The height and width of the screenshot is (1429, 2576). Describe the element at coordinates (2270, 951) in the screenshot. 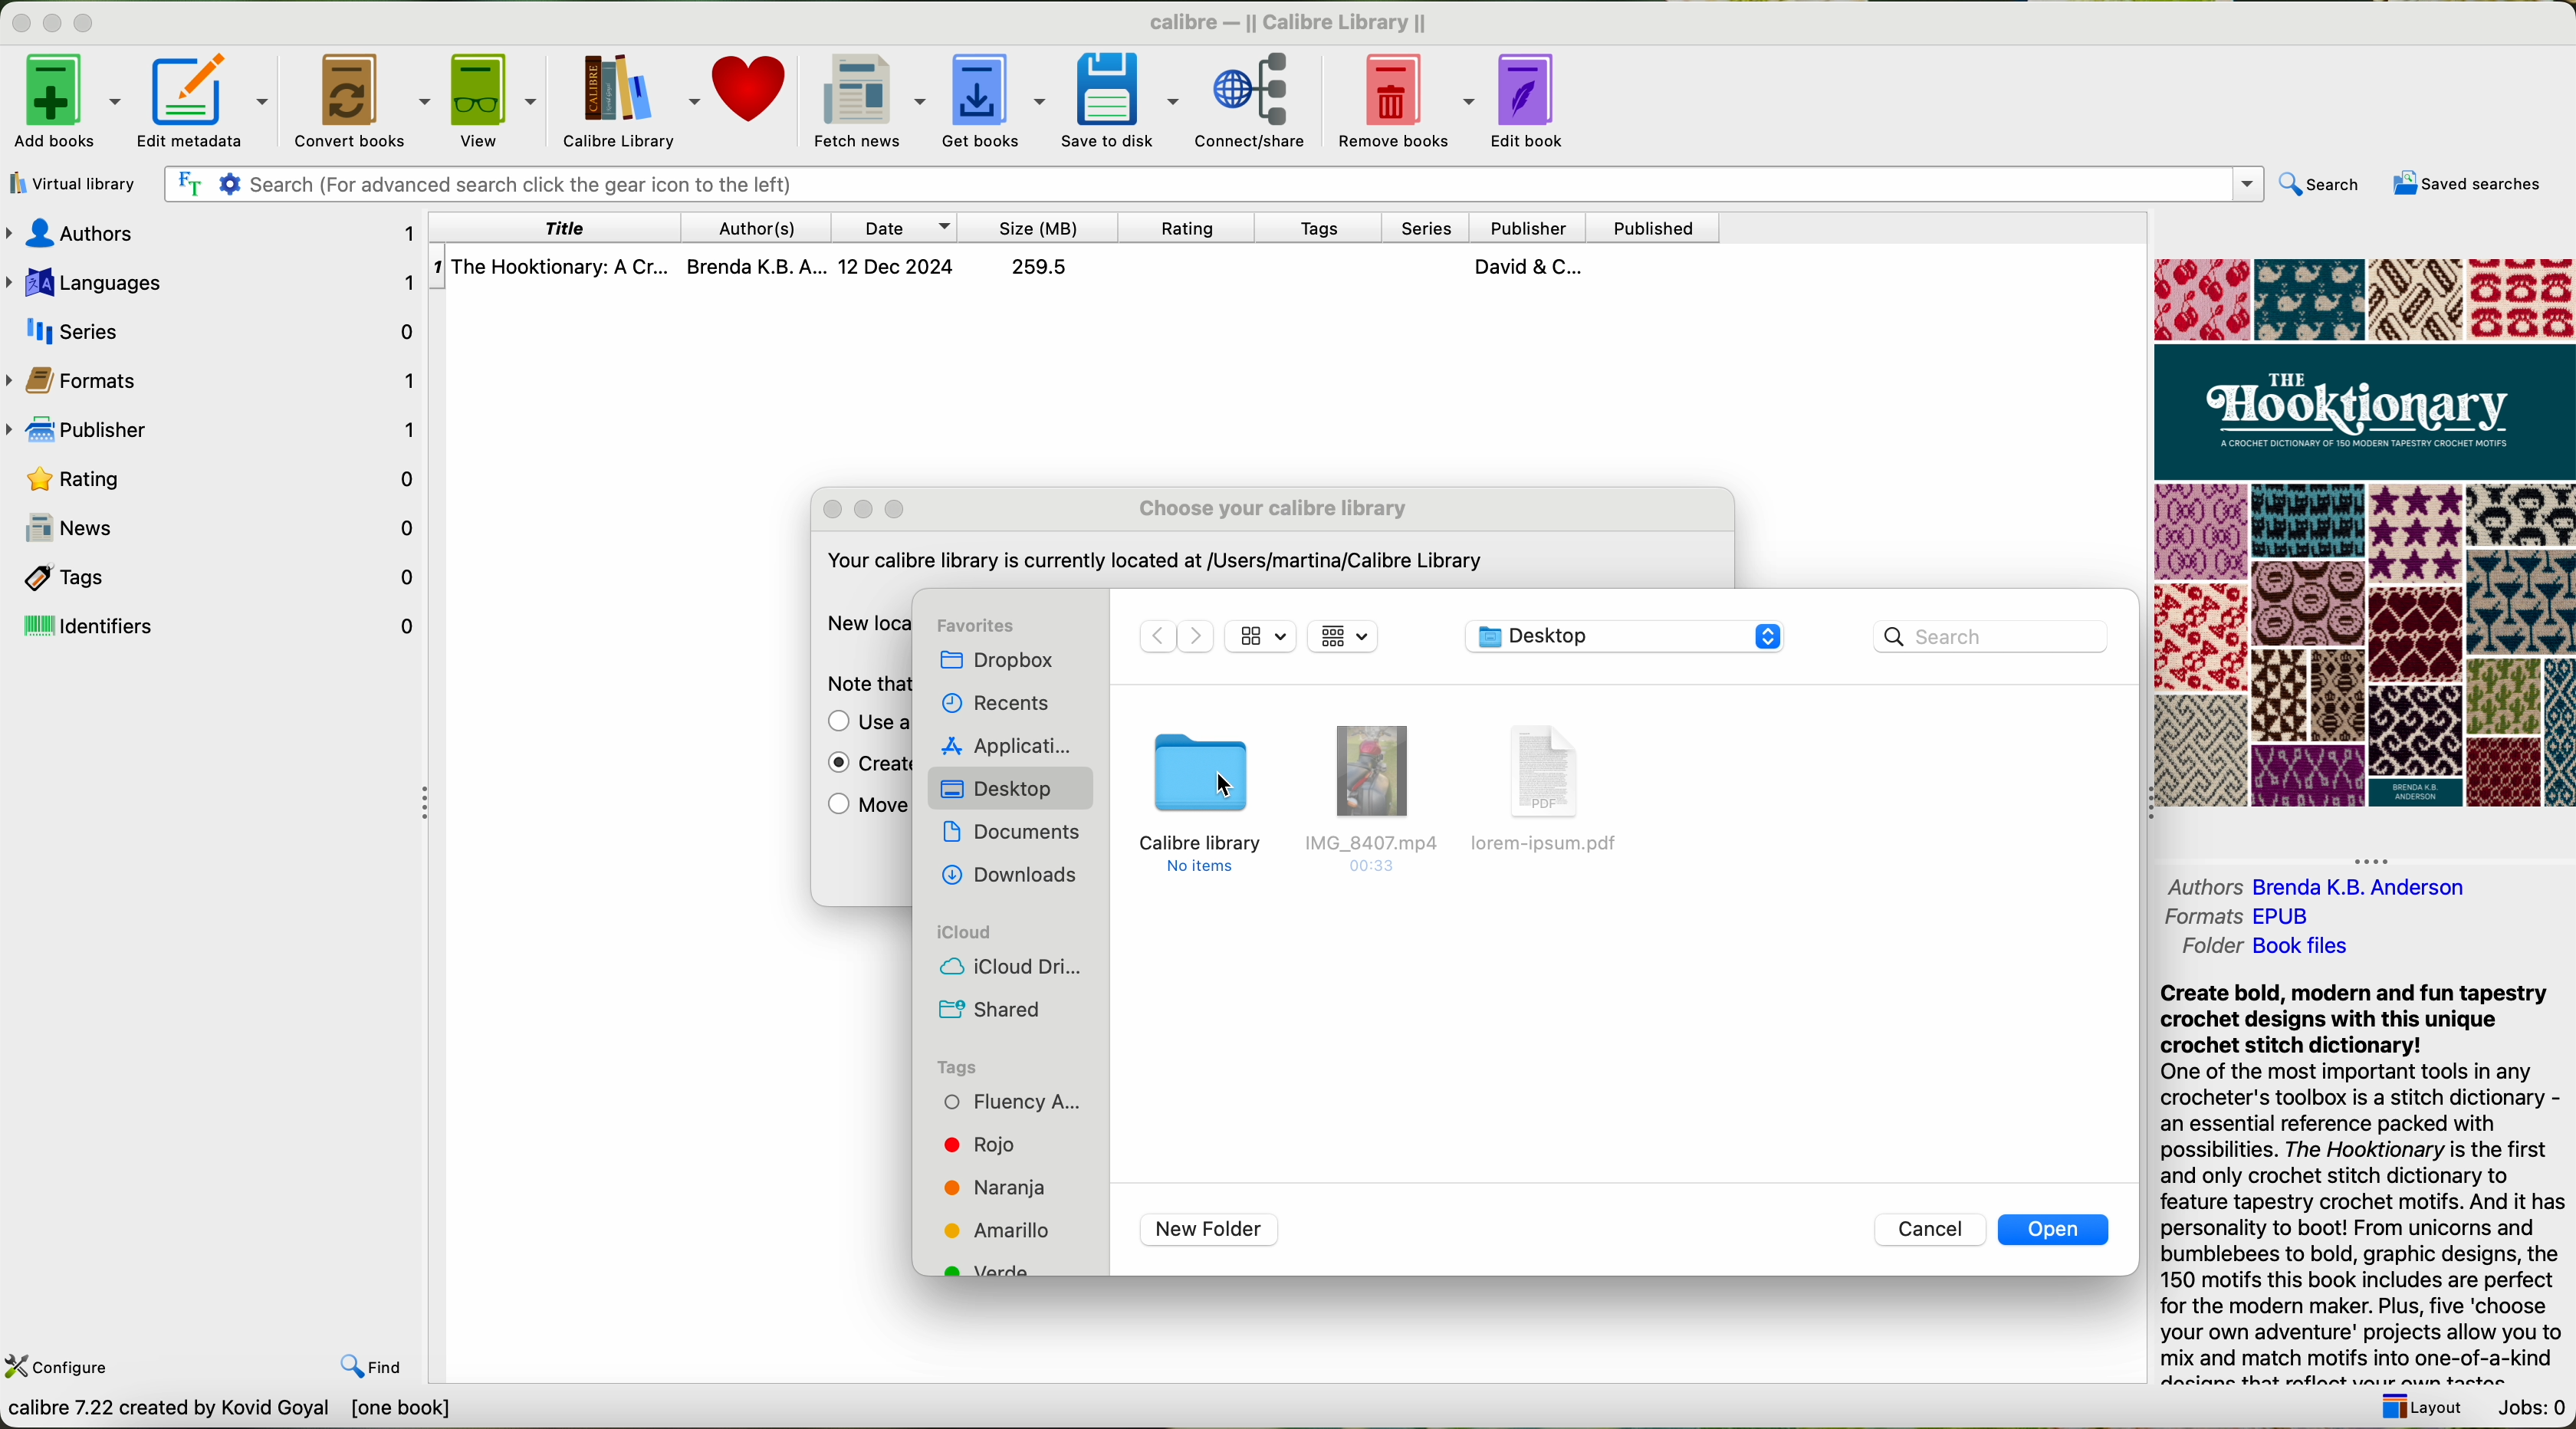

I see `folder Book files` at that location.